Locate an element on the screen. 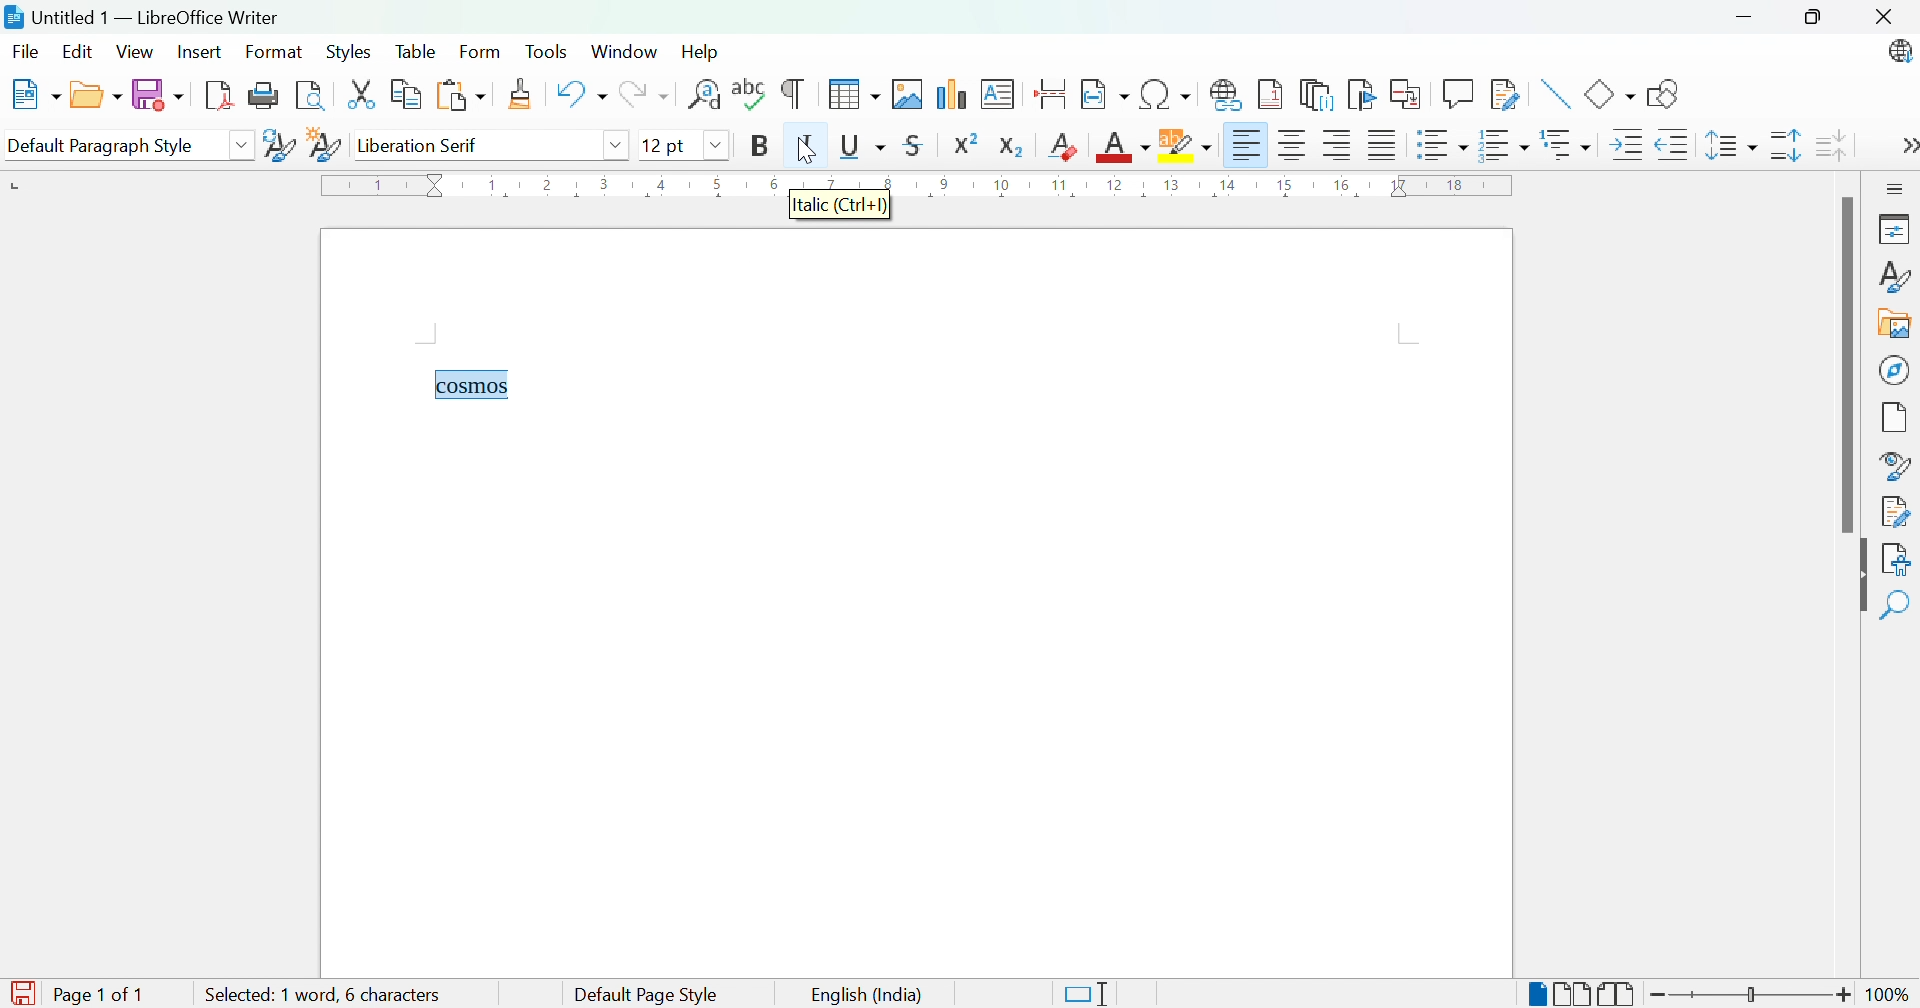 This screenshot has height=1008, width=1920. Check spelling is located at coordinates (751, 93).